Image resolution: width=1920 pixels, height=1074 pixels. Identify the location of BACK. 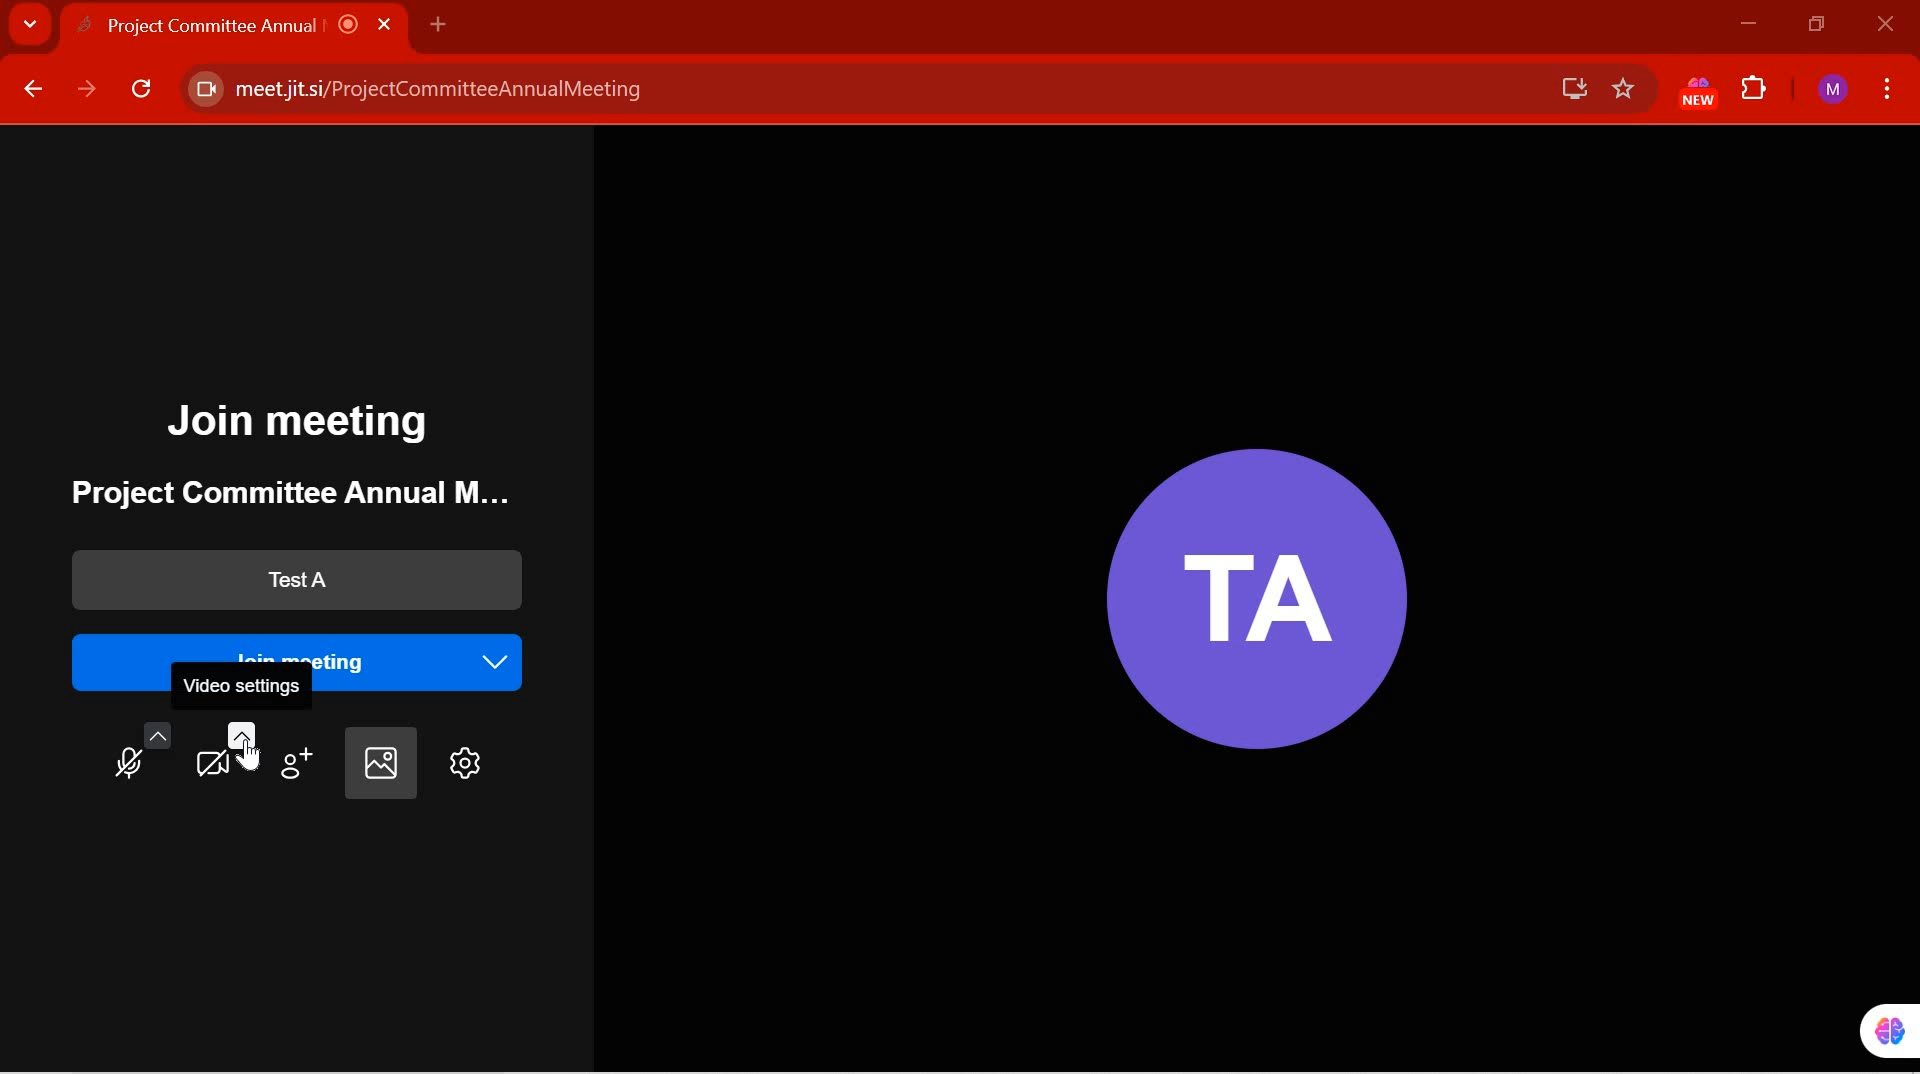
(31, 90).